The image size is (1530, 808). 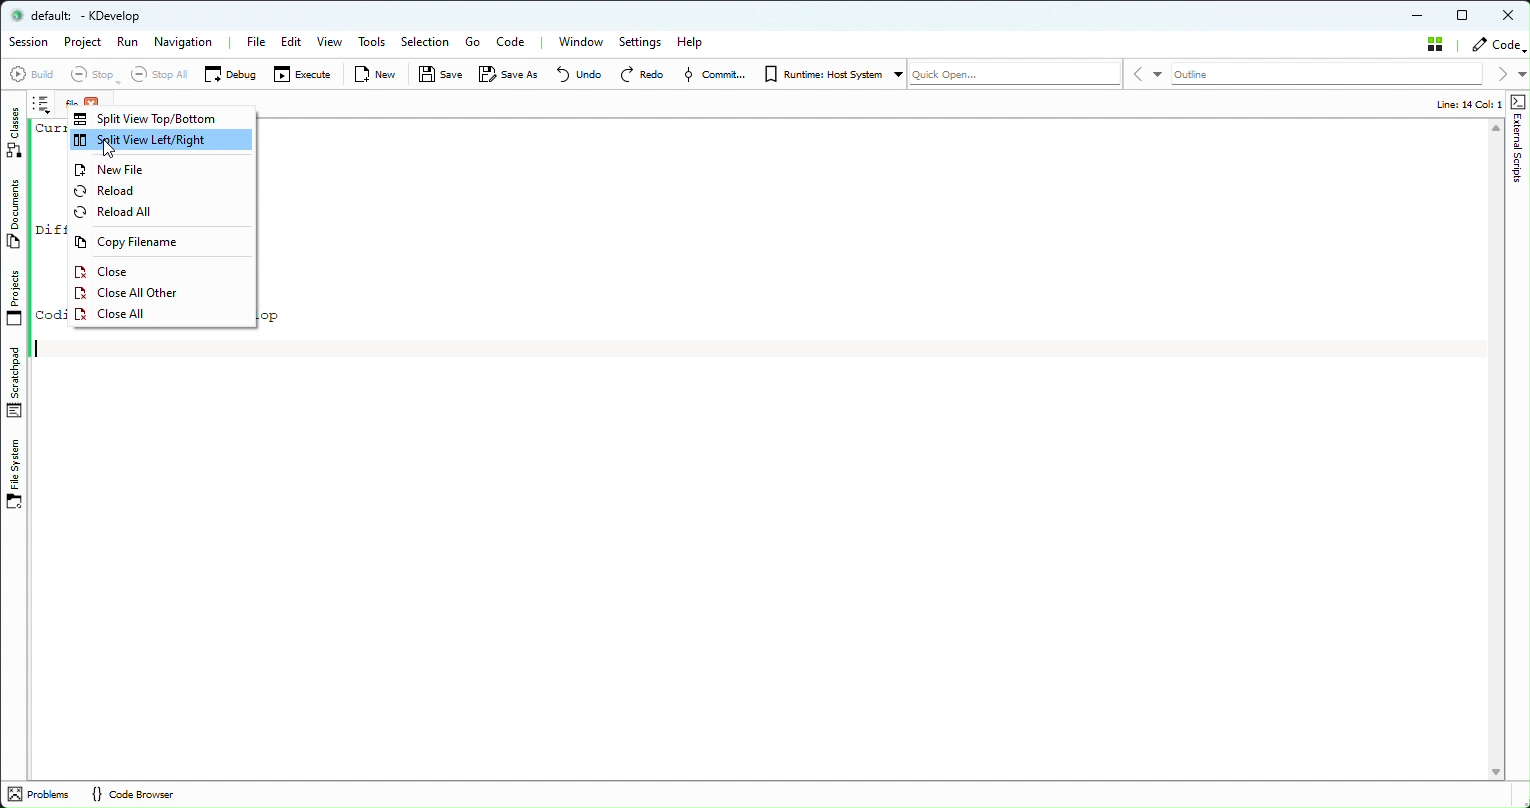 I want to click on Commit, so click(x=720, y=72).